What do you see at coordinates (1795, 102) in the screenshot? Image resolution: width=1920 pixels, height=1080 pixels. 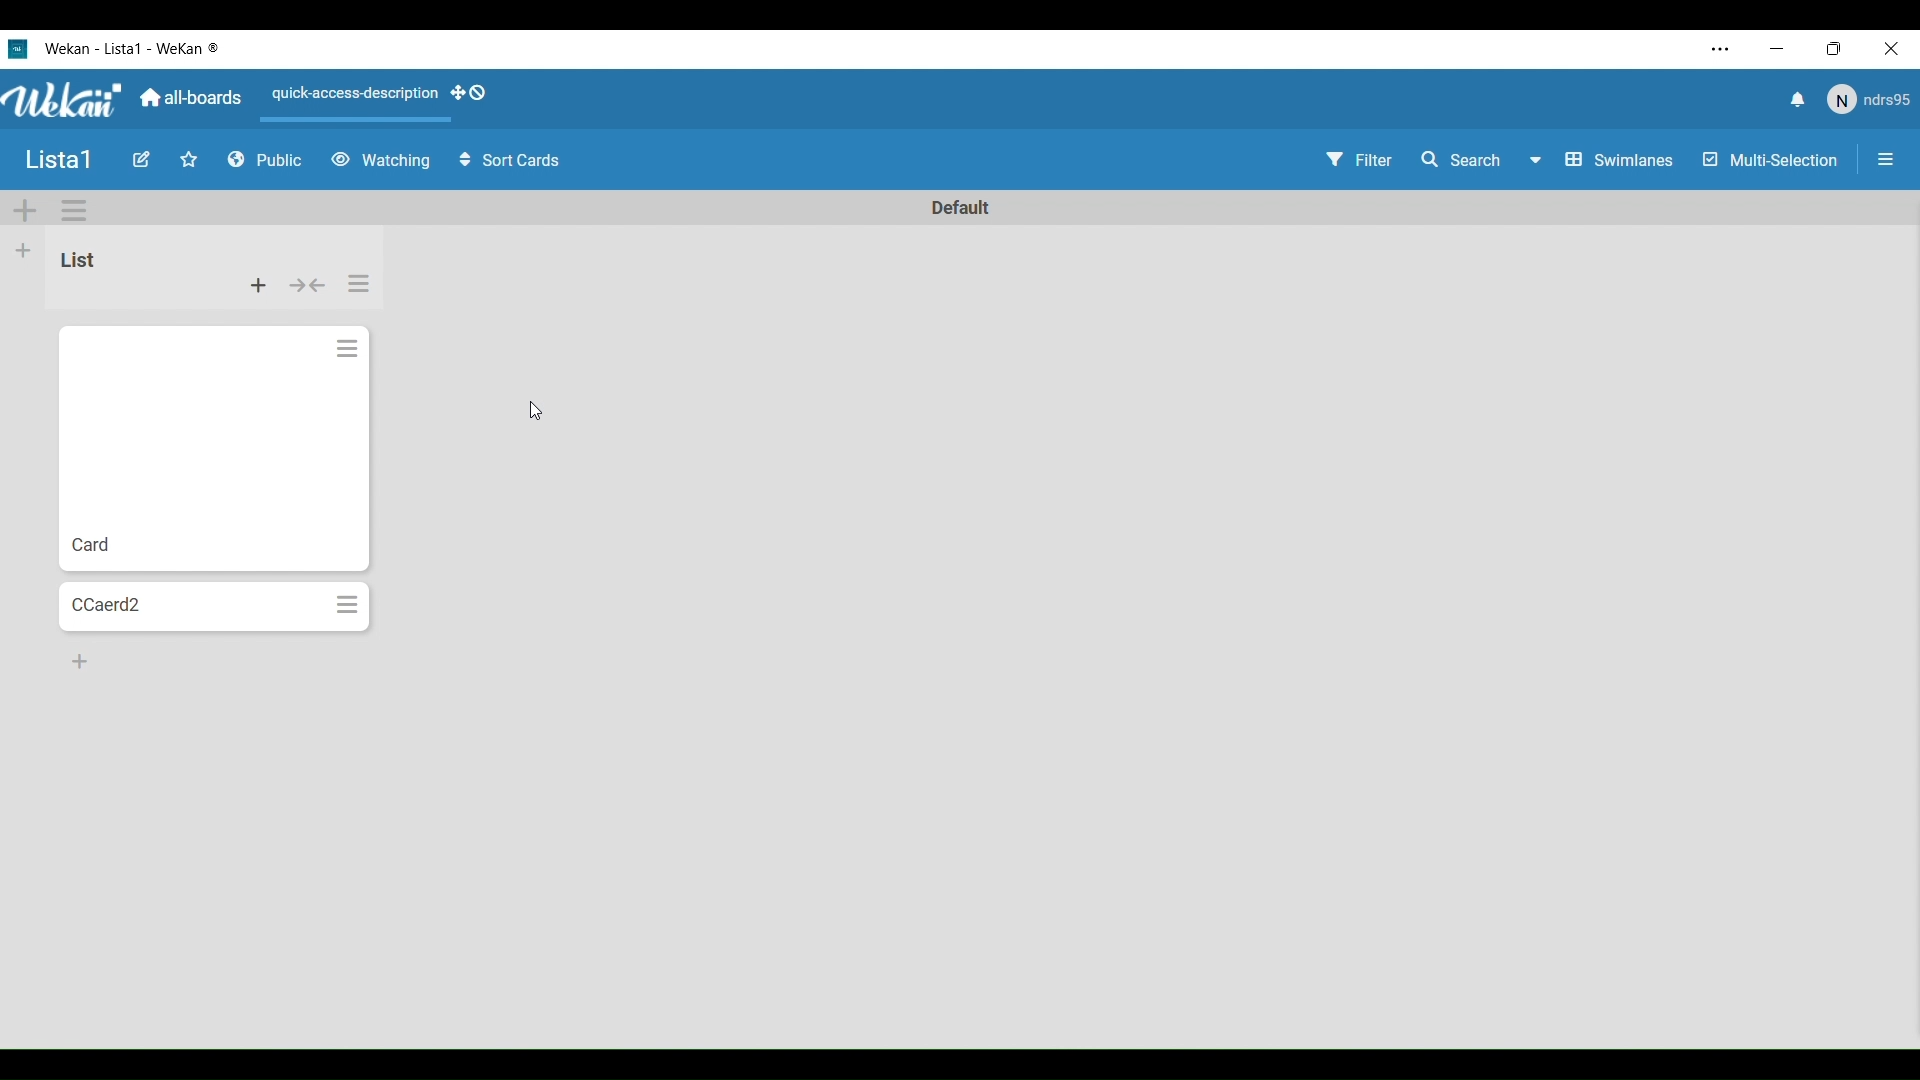 I see `Notifications` at bounding box center [1795, 102].